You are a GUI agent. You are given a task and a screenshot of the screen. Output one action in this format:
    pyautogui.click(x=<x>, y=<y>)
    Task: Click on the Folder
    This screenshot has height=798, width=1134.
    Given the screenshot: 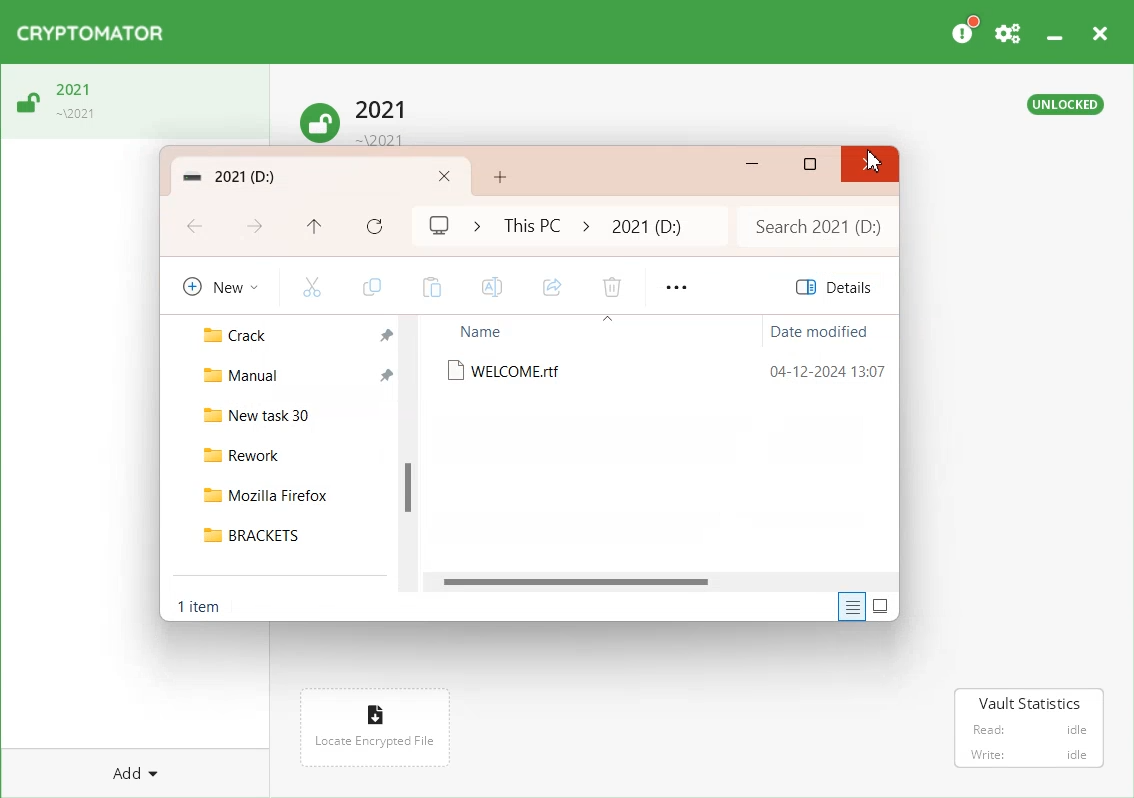 What is the action you would take?
    pyautogui.click(x=287, y=180)
    